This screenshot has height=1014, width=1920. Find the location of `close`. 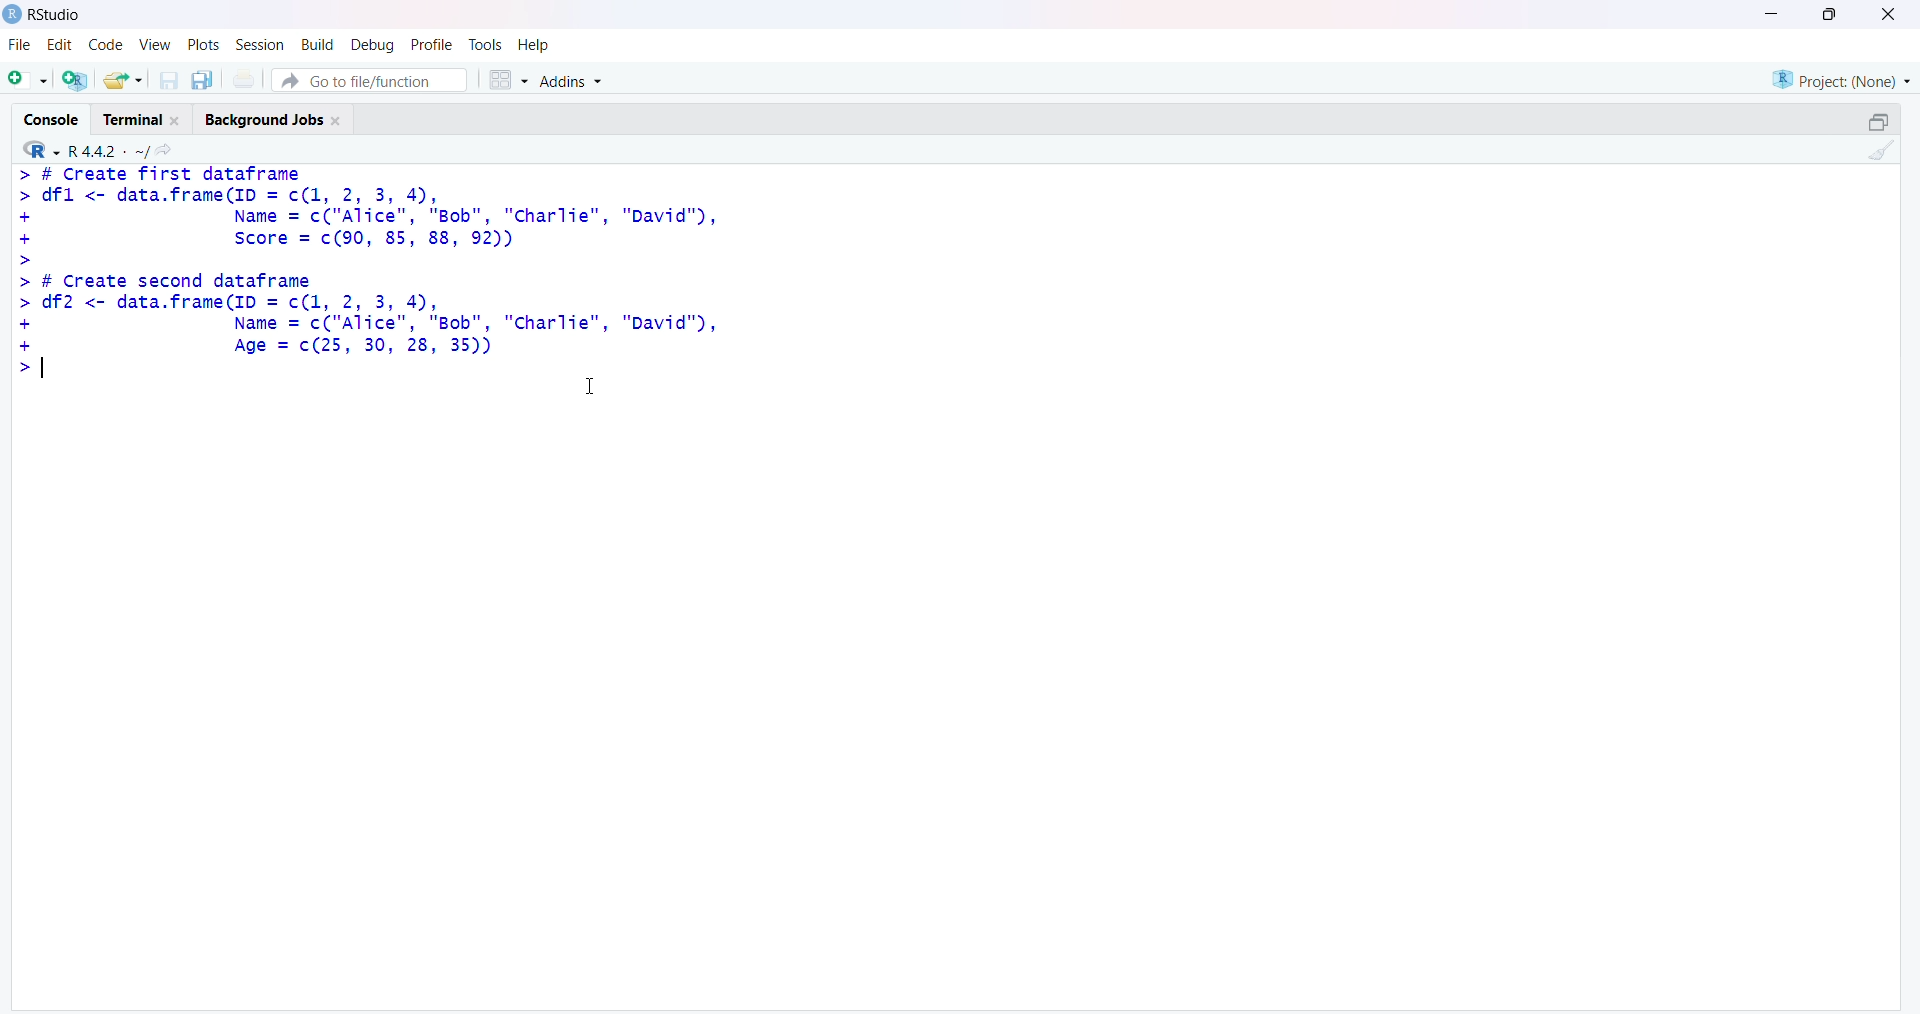

close is located at coordinates (177, 120).